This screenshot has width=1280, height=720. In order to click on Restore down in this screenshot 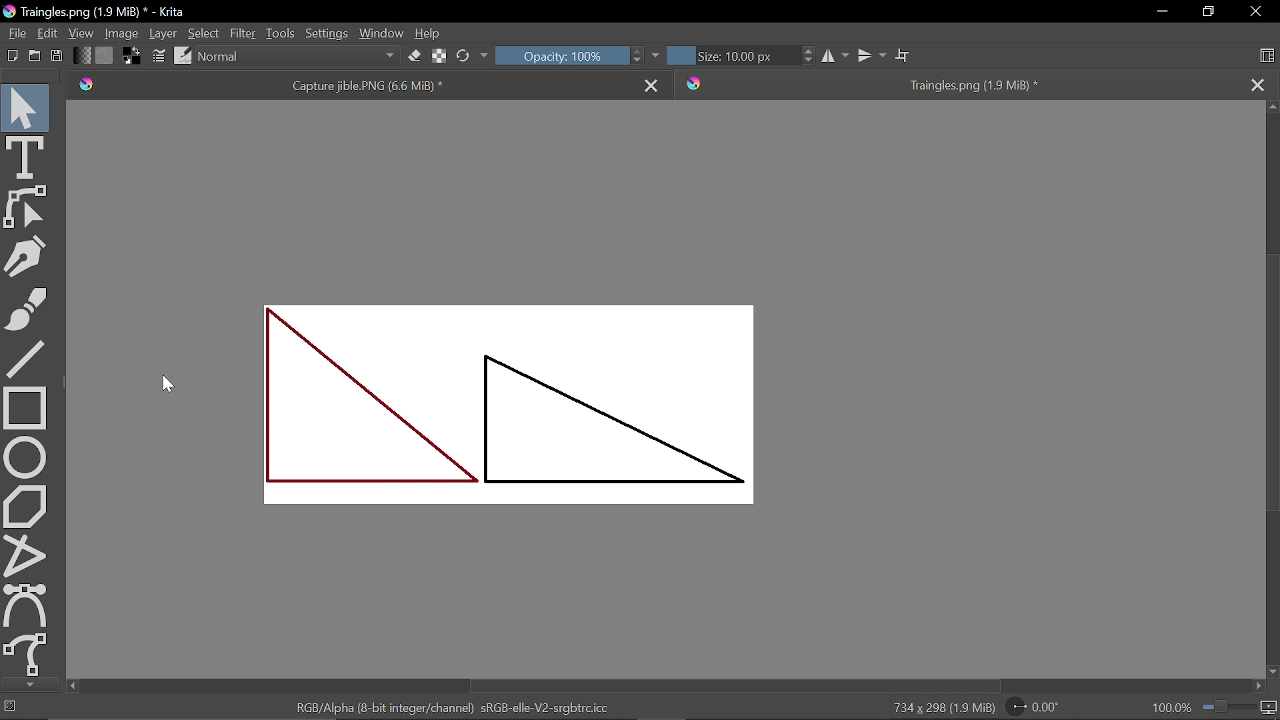, I will do `click(1210, 12)`.